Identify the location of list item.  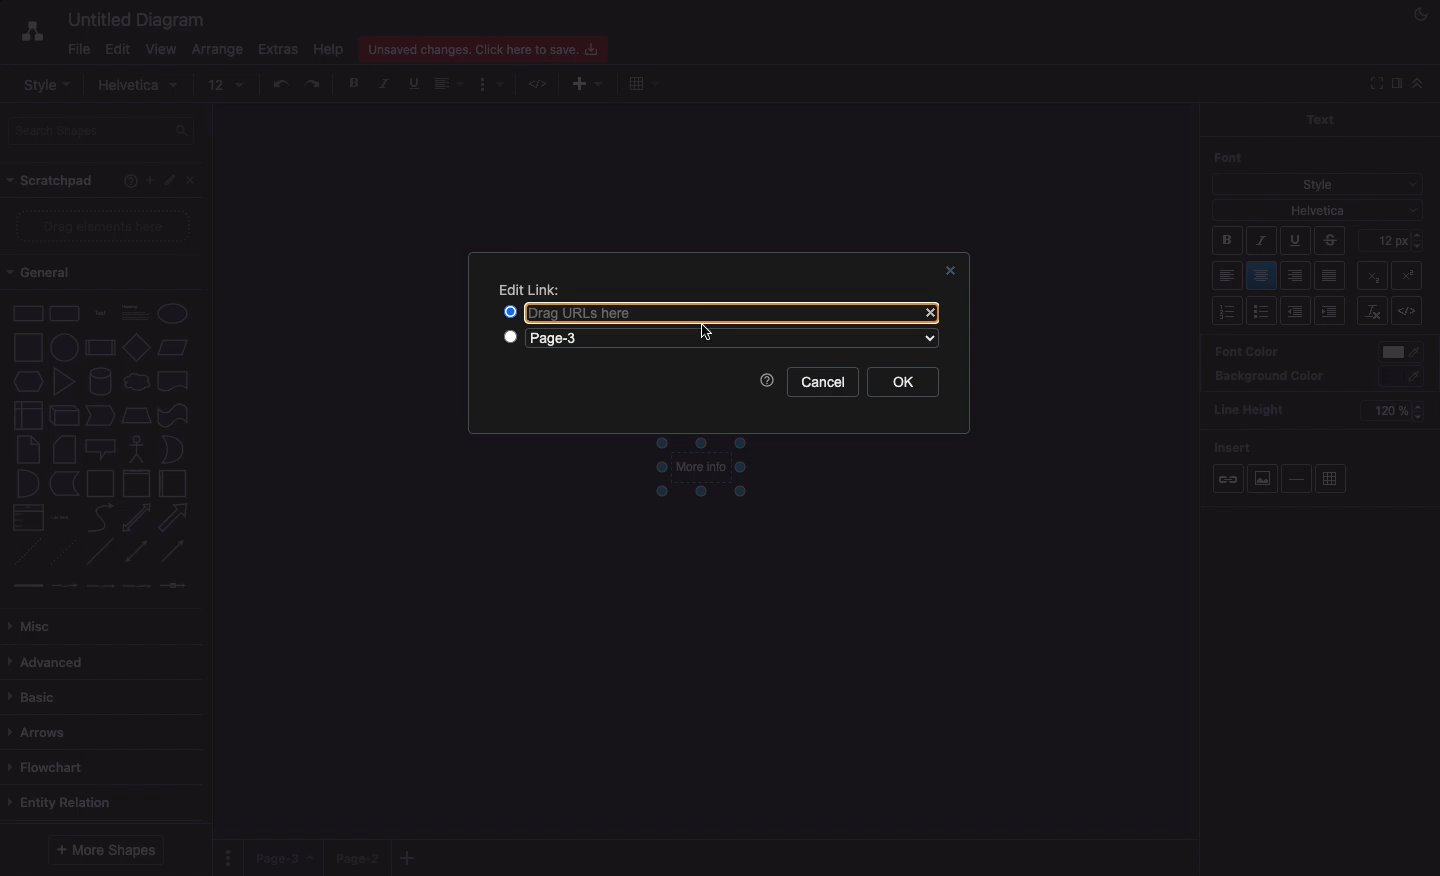
(61, 518).